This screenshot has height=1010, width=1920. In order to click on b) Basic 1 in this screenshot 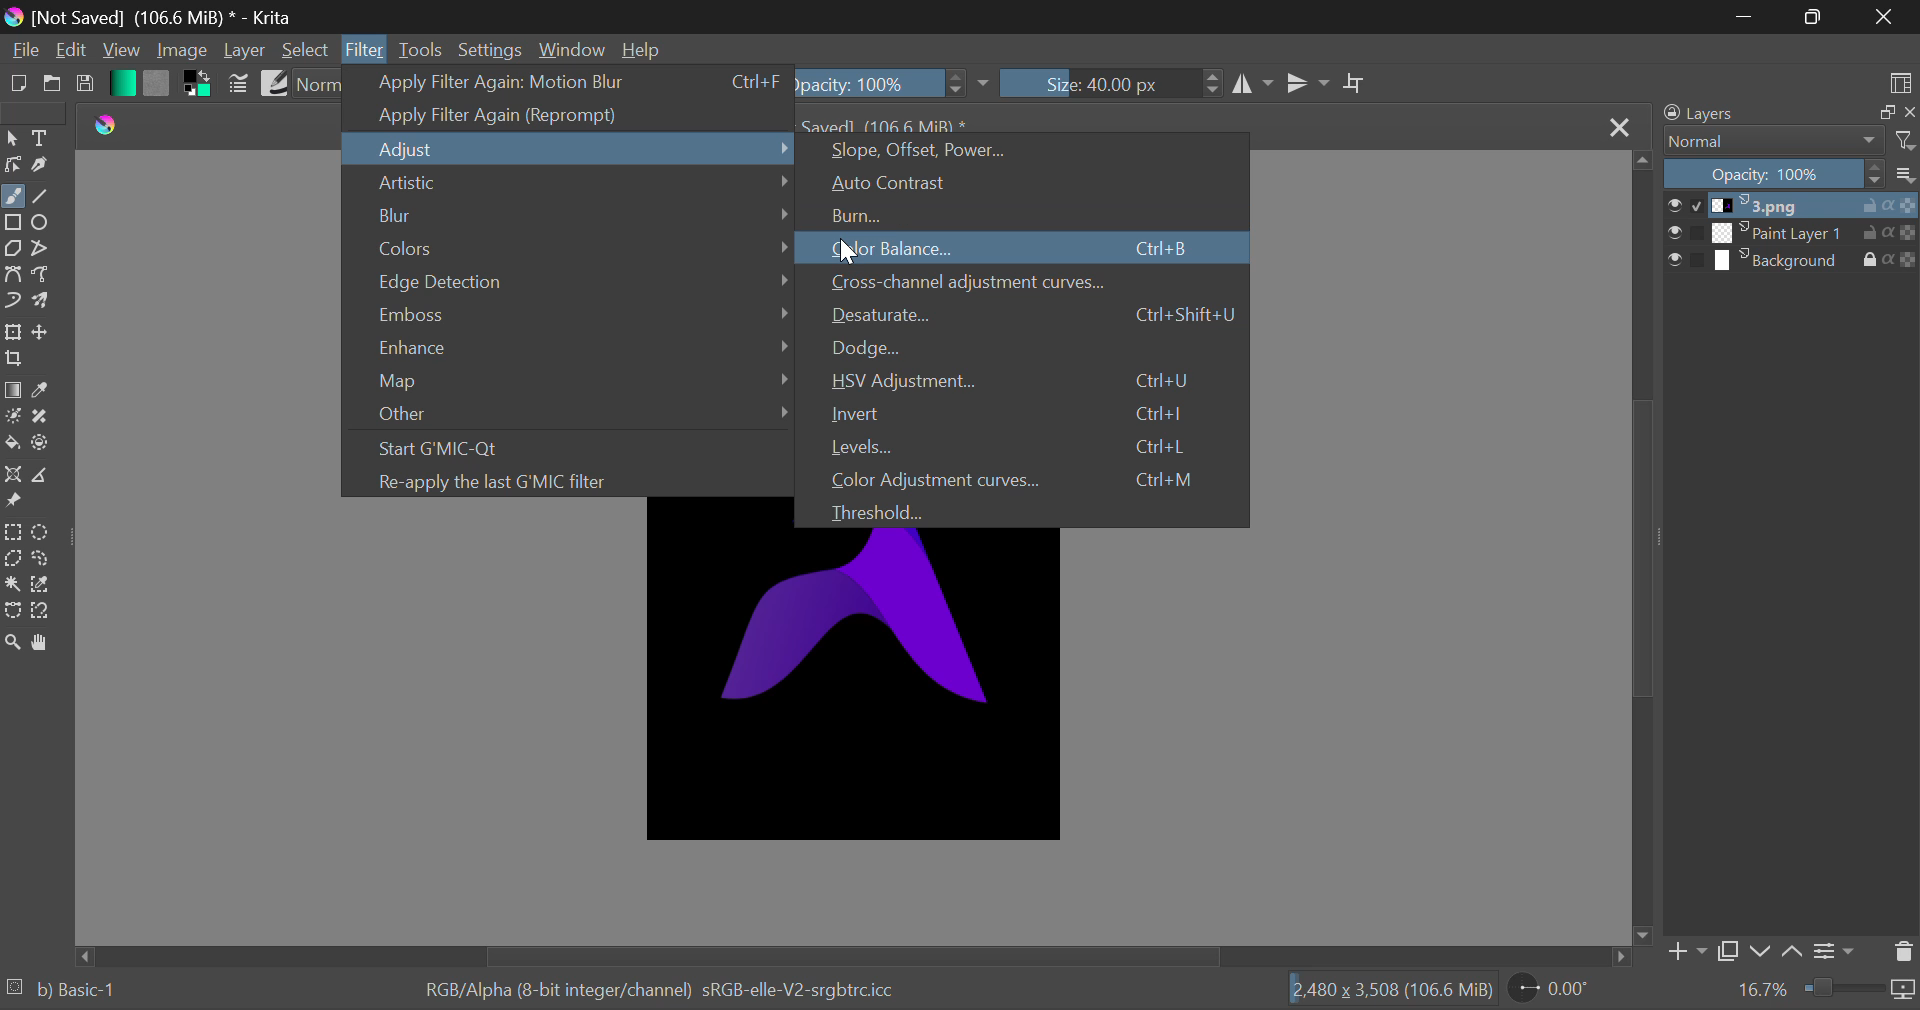, I will do `click(74, 989)`.